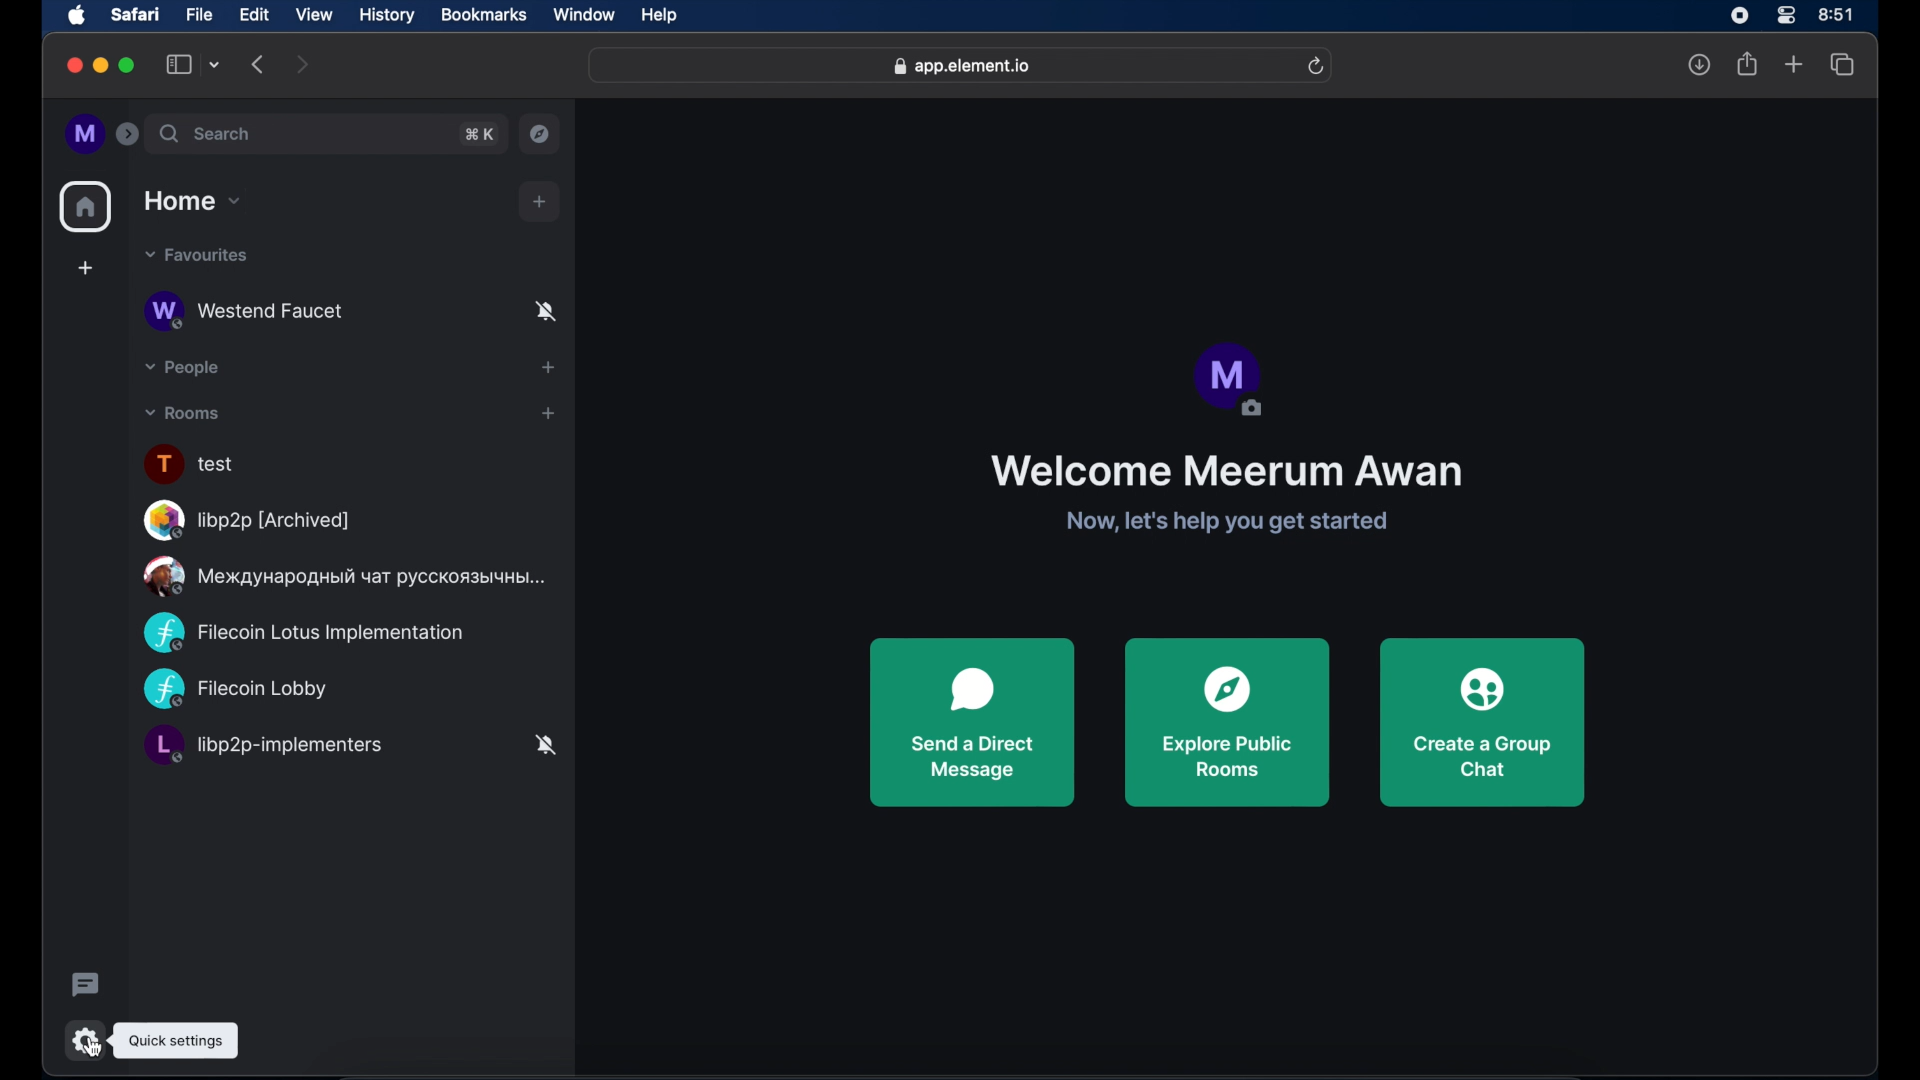  Describe the element at coordinates (1835, 14) in the screenshot. I see `time` at that location.